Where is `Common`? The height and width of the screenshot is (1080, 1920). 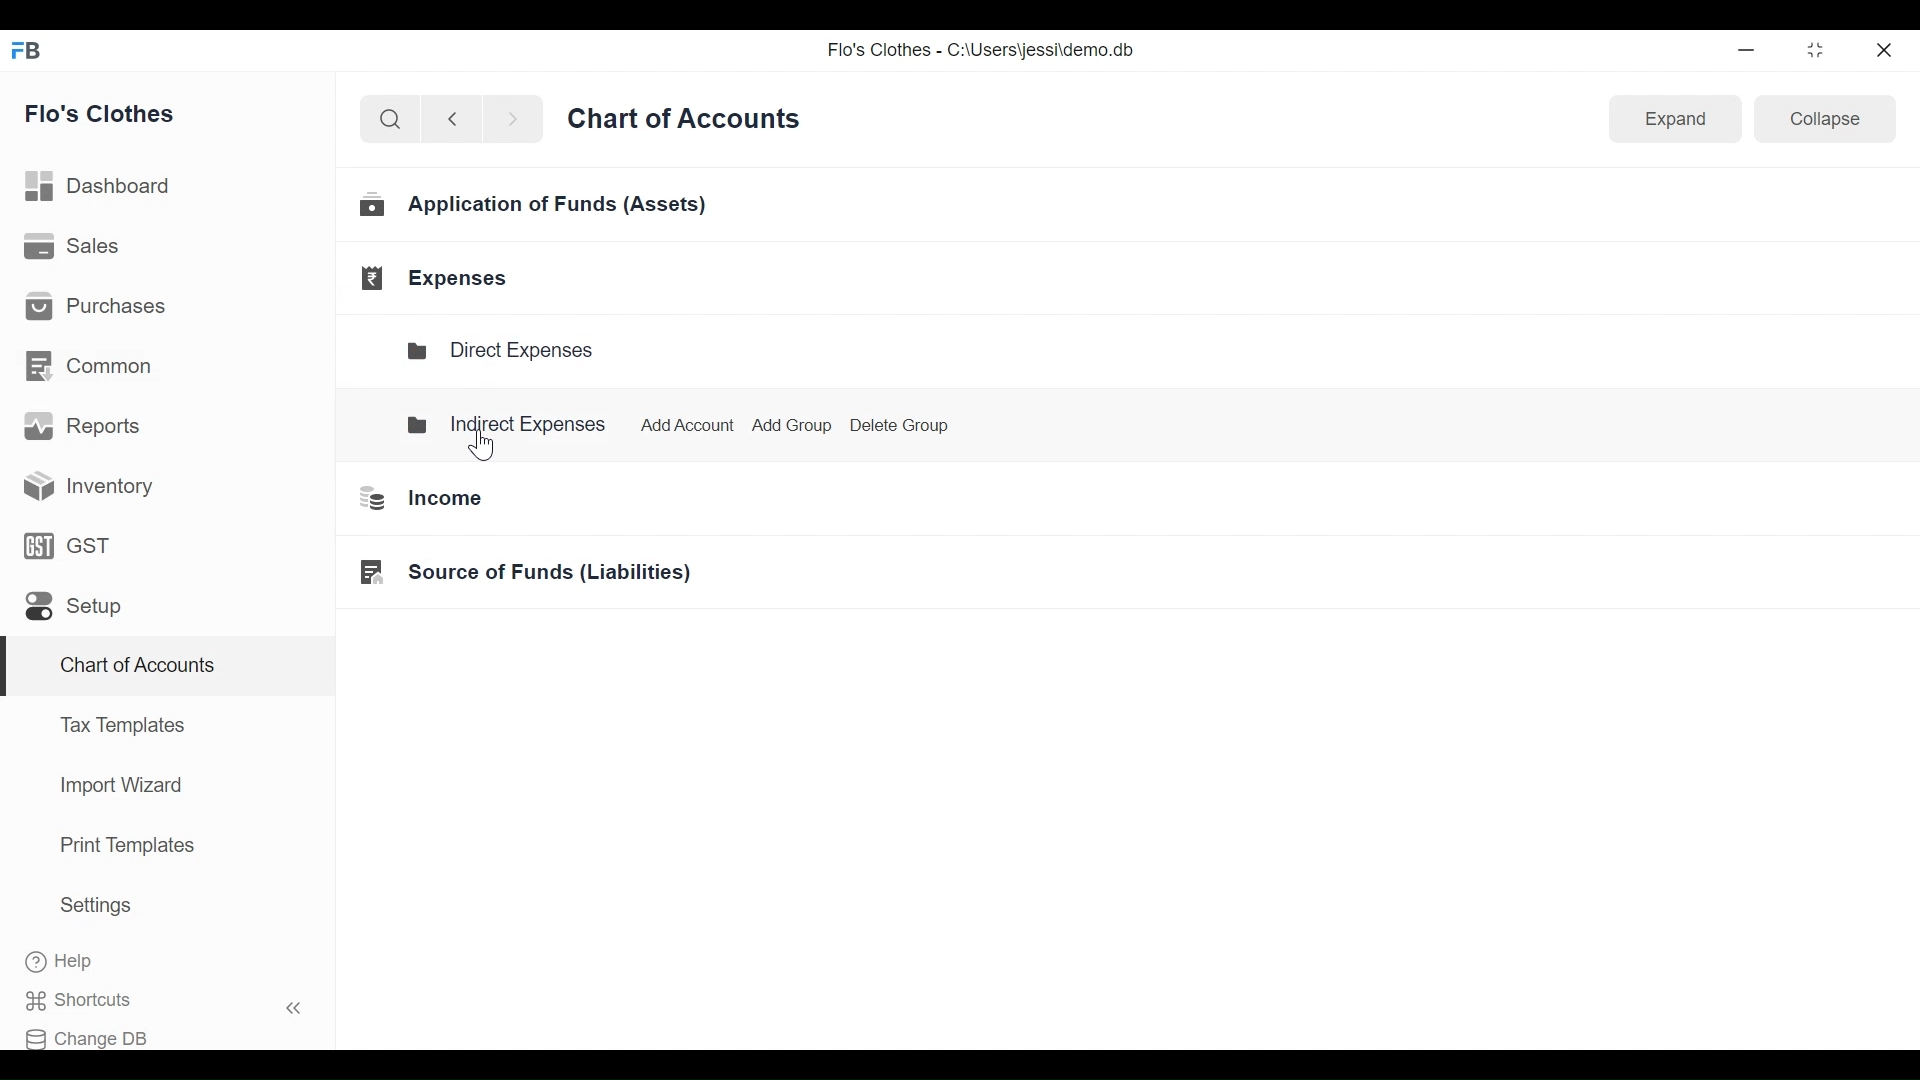 Common is located at coordinates (91, 364).